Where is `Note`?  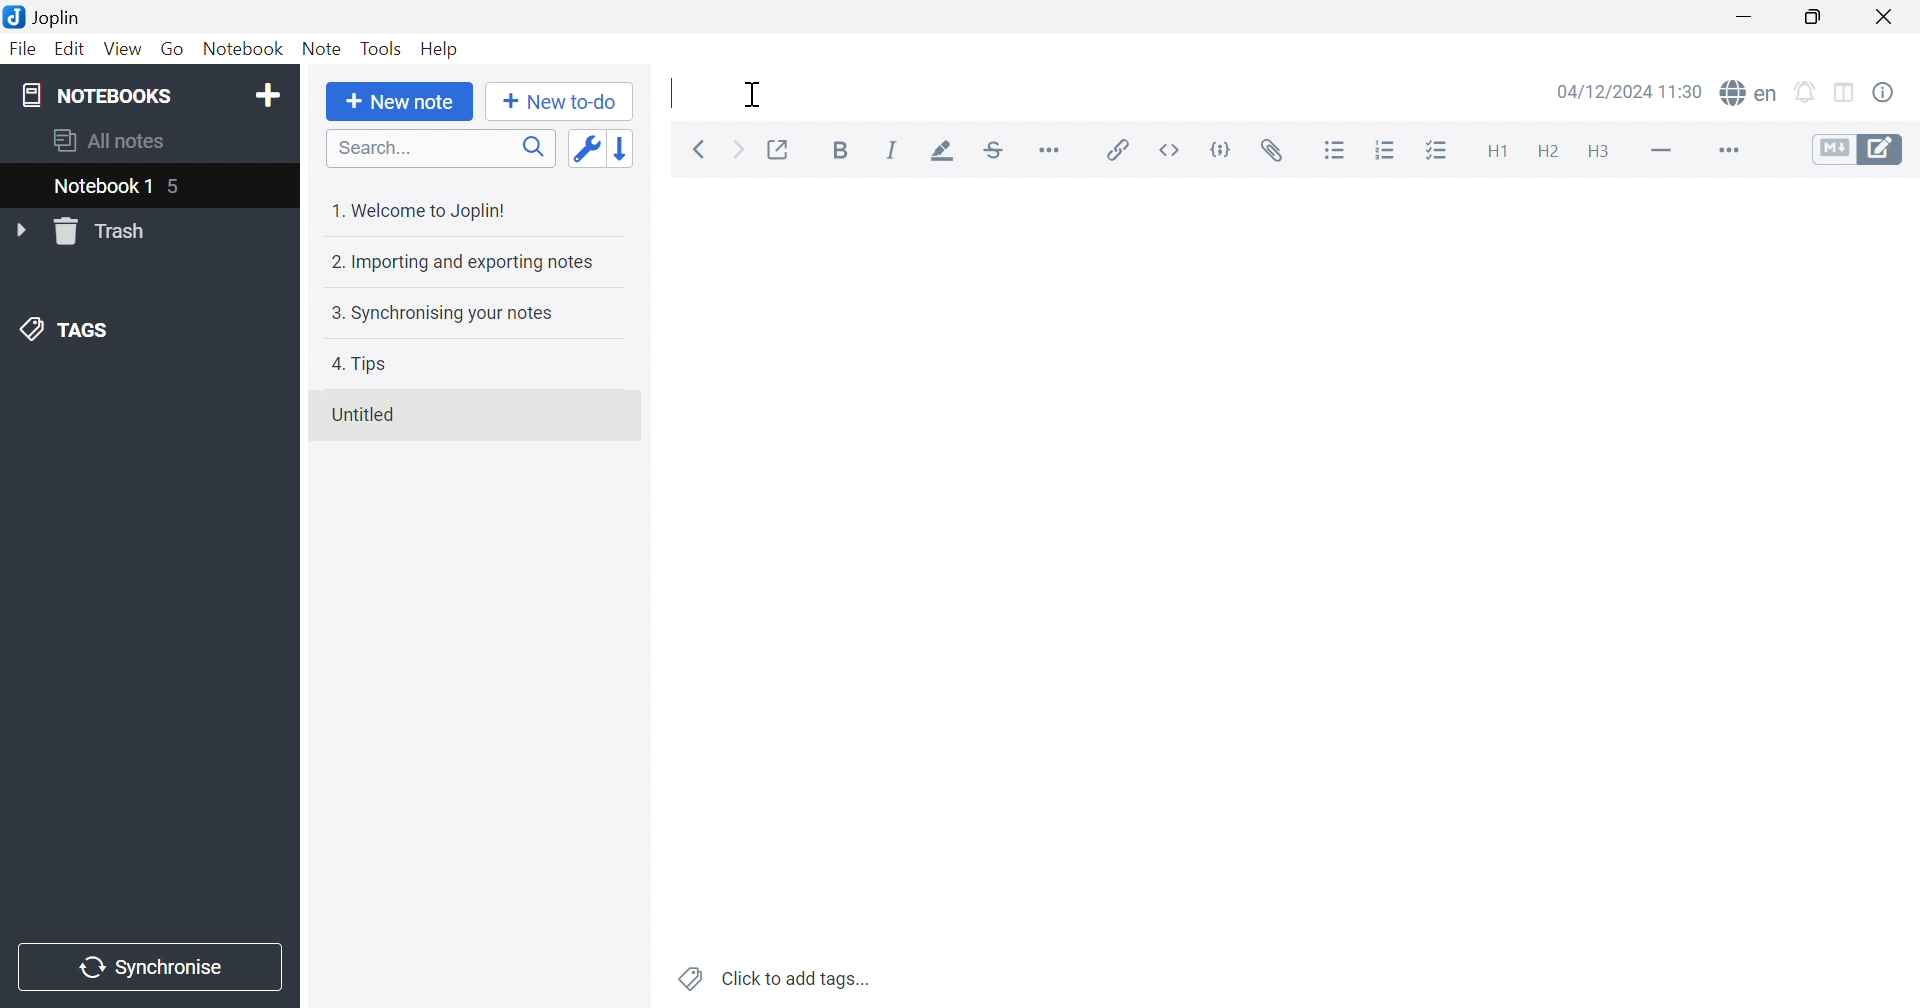 Note is located at coordinates (321, 51).